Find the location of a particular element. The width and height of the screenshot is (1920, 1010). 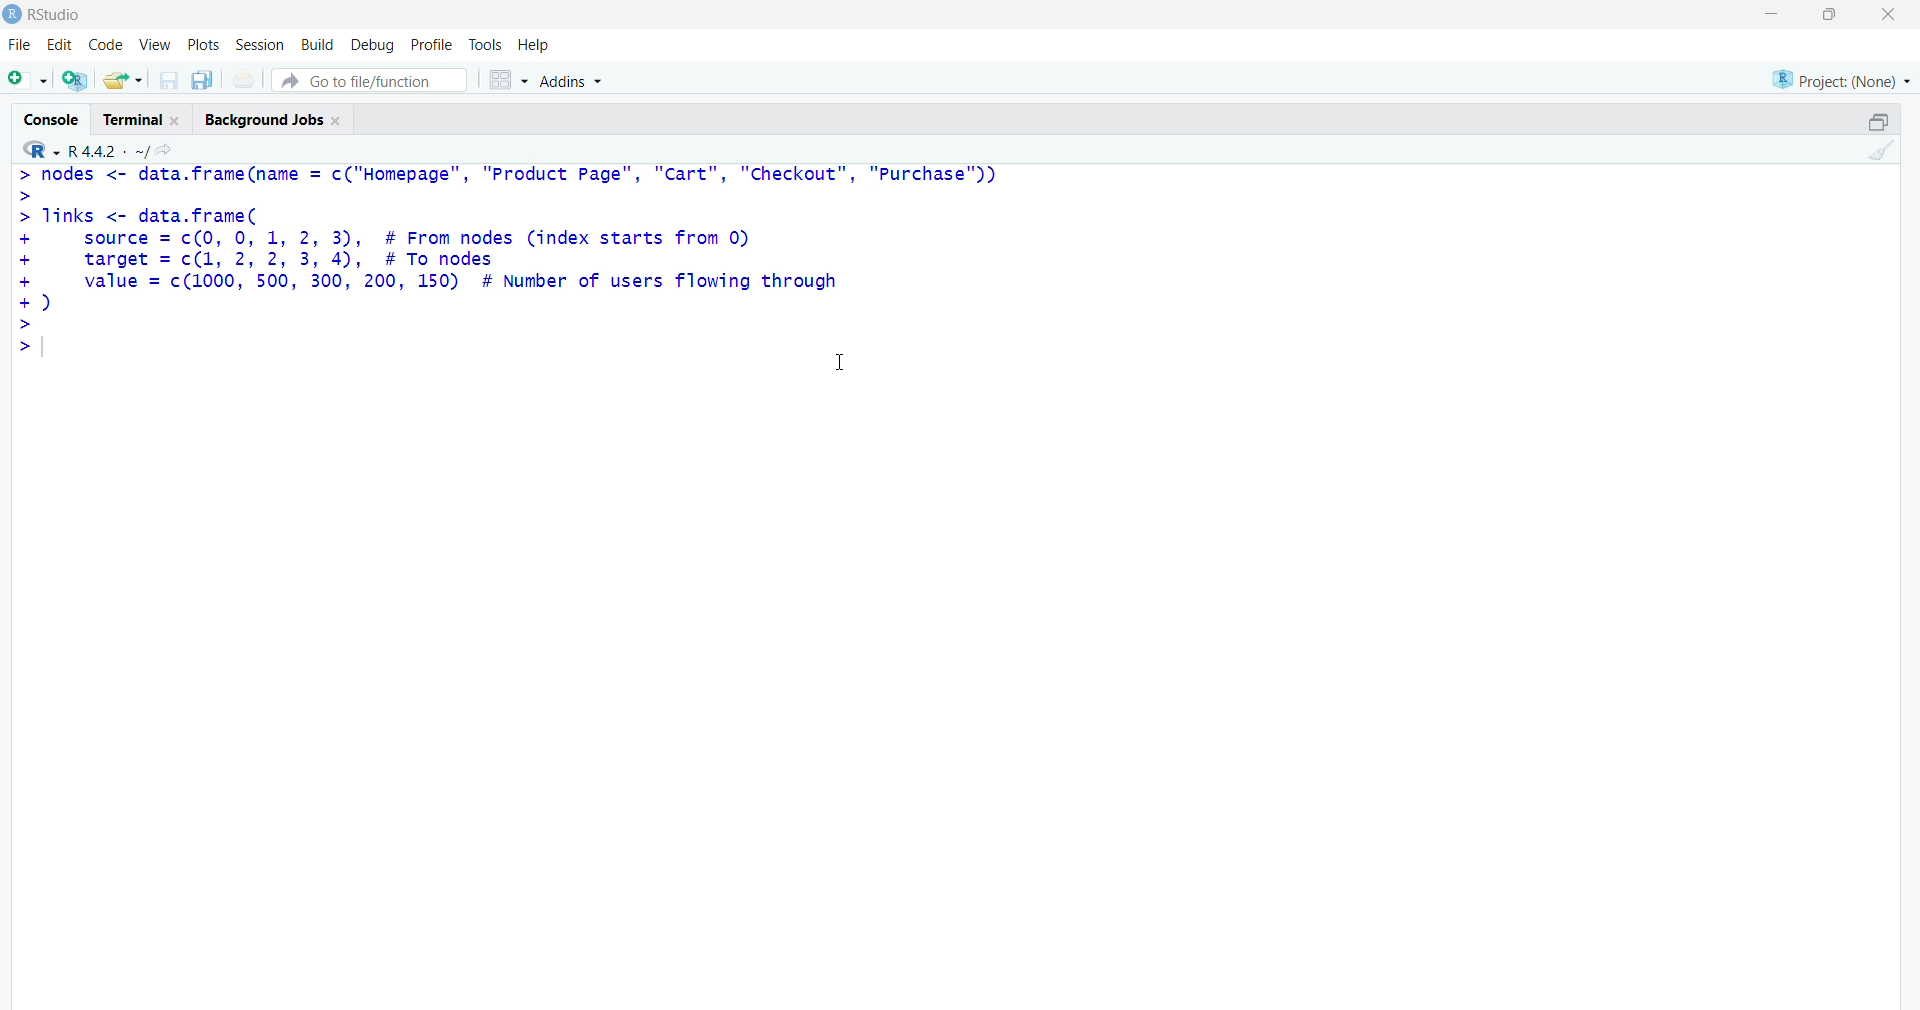

terminal is located at coordinates (137, 119).